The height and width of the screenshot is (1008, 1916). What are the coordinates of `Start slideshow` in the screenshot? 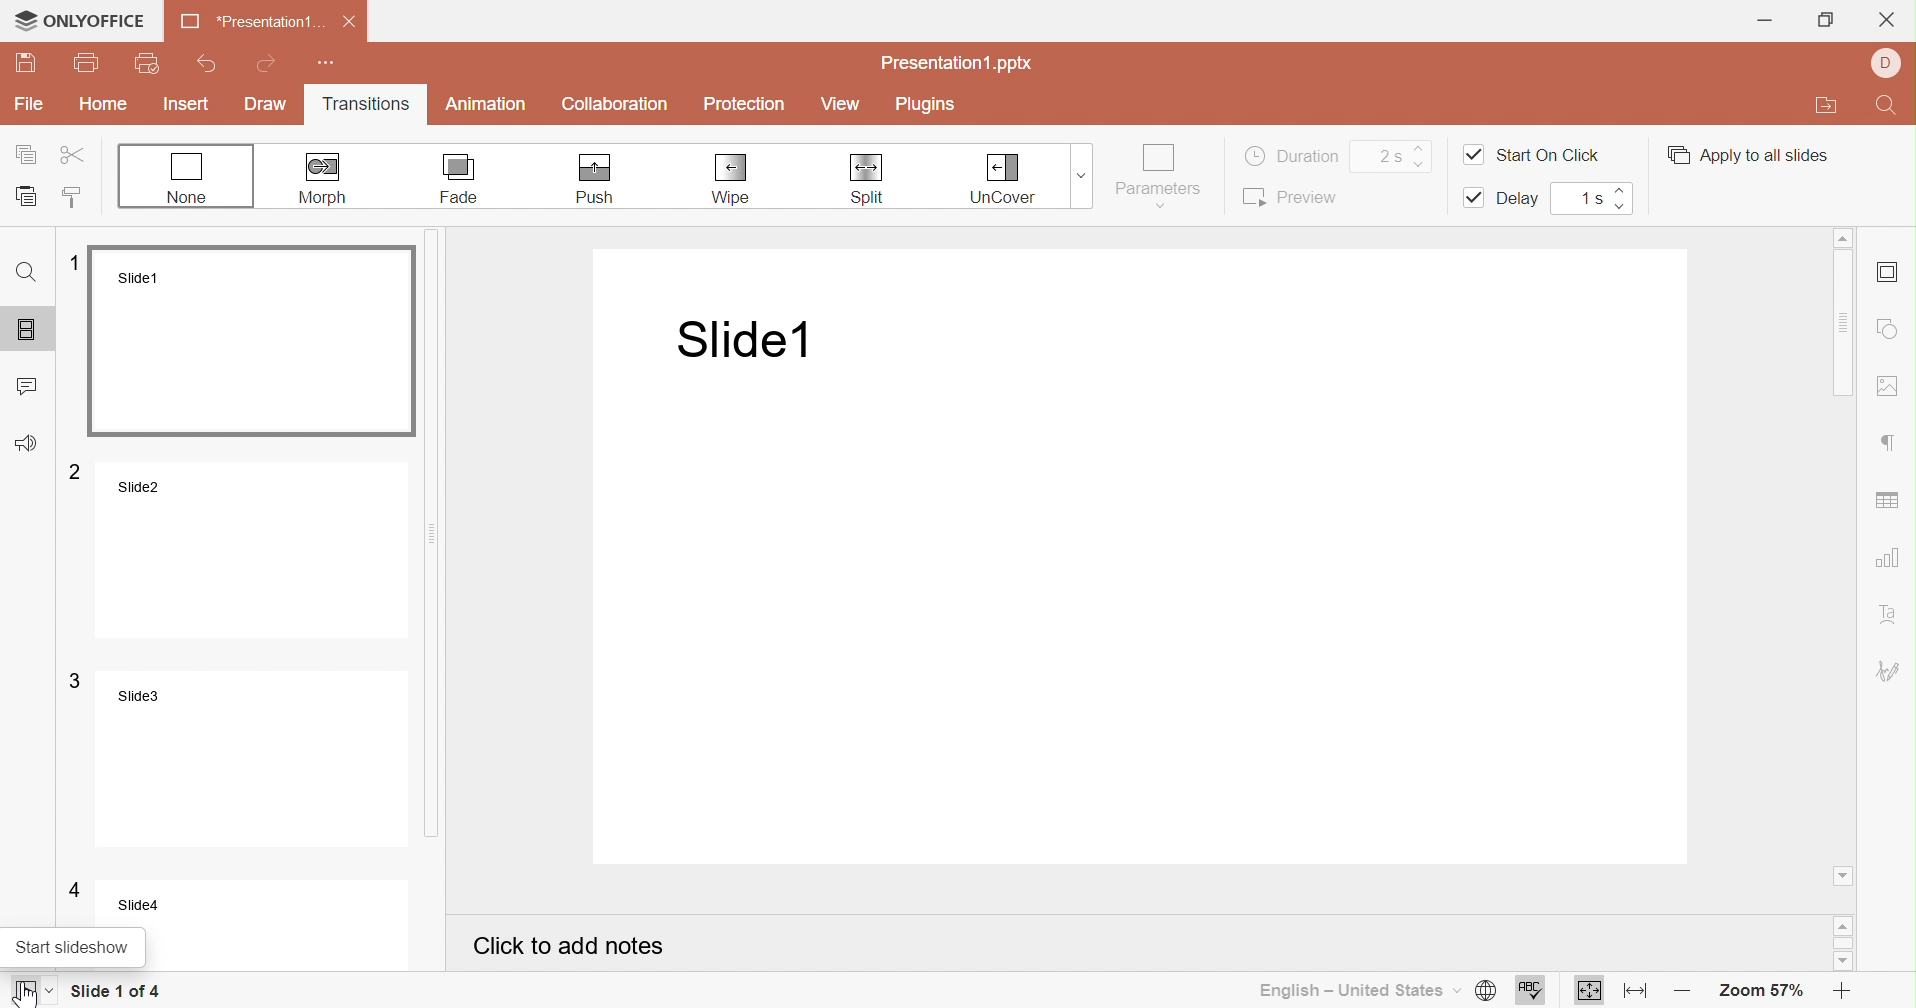 It's located at (70, 947).